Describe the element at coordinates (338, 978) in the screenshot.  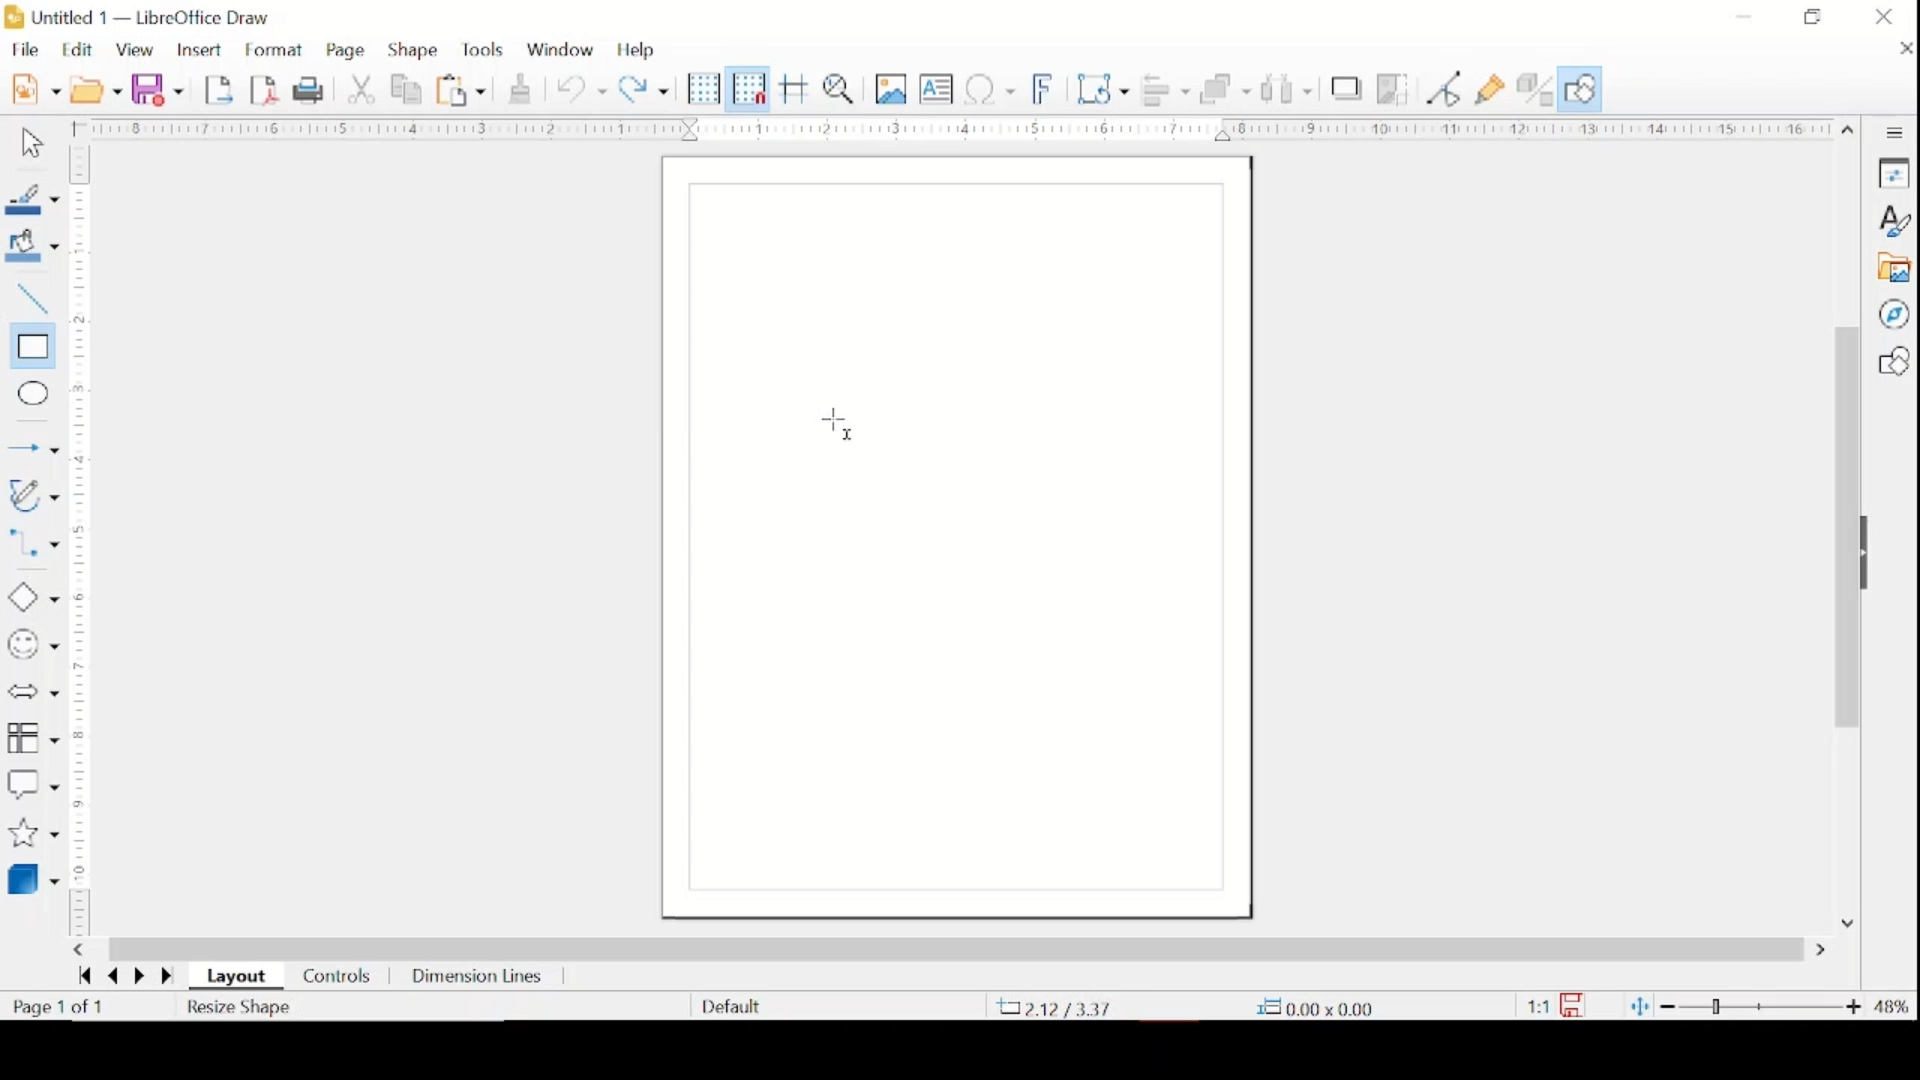
I see `controls` at that location.